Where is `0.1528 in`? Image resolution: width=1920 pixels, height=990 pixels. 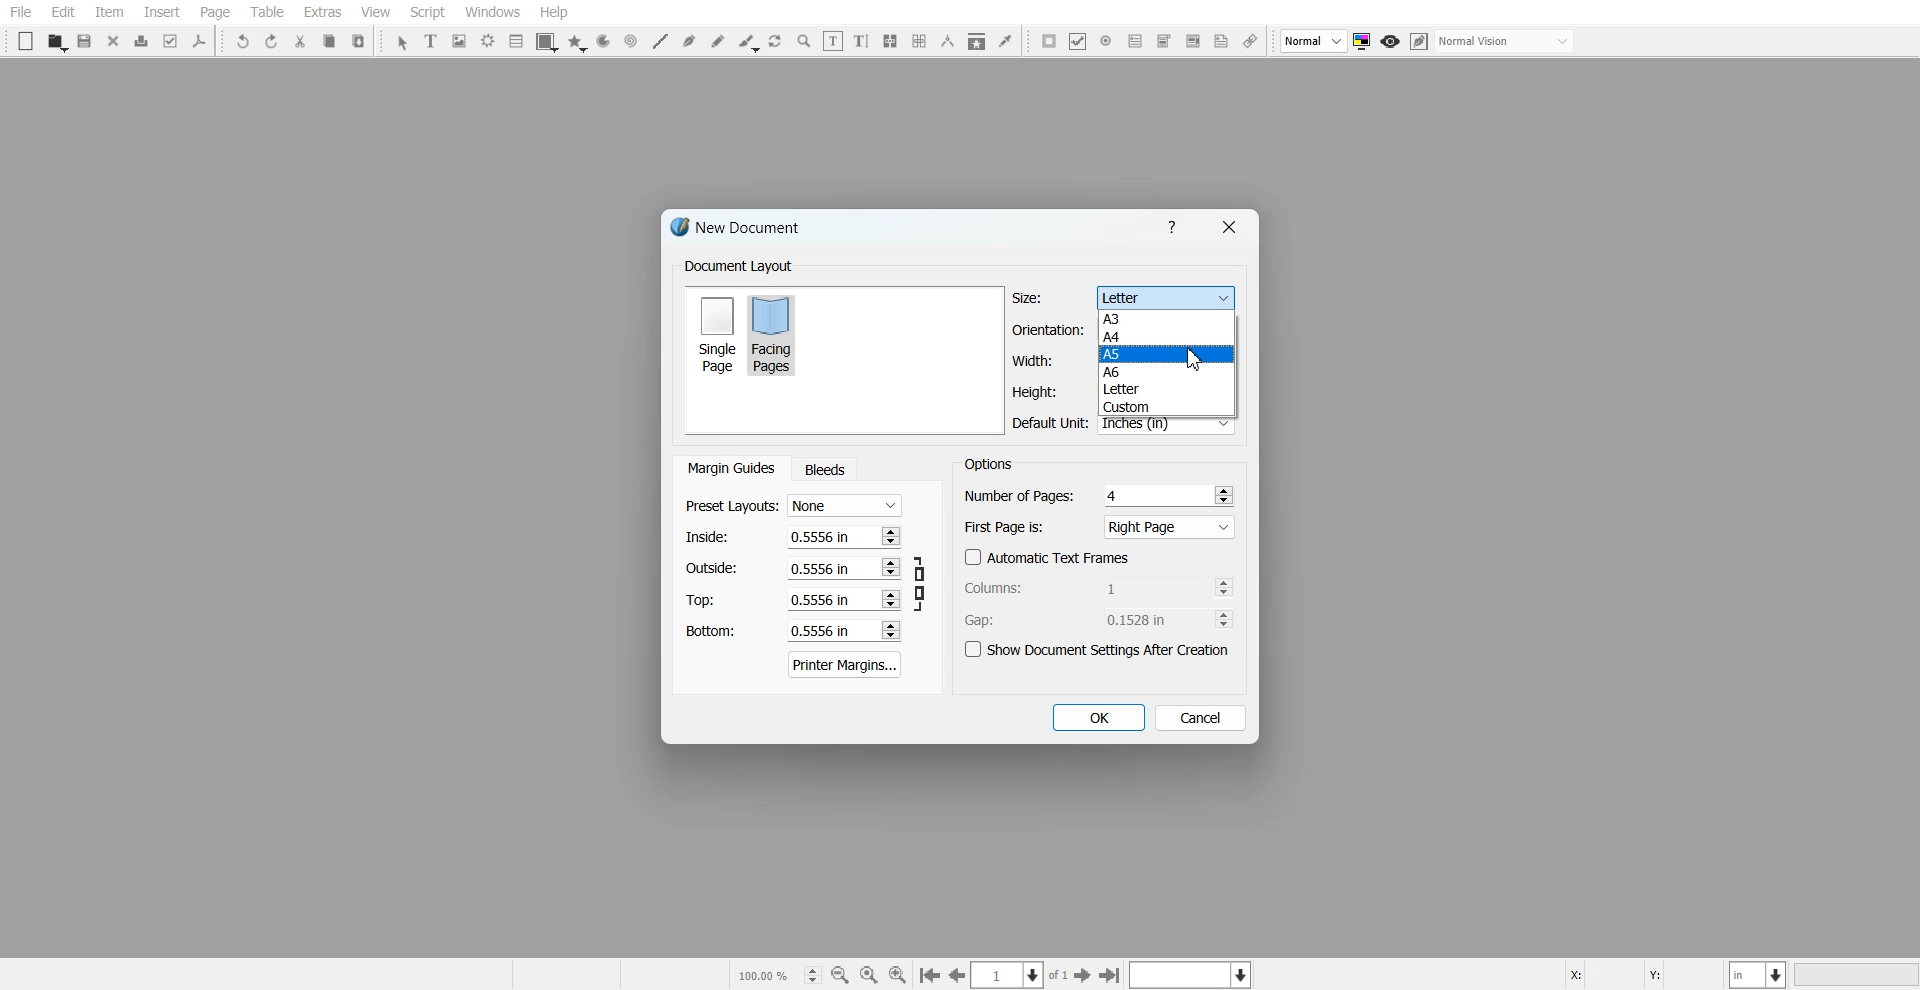 0.1528 in is located at coordinates (1143, 619).